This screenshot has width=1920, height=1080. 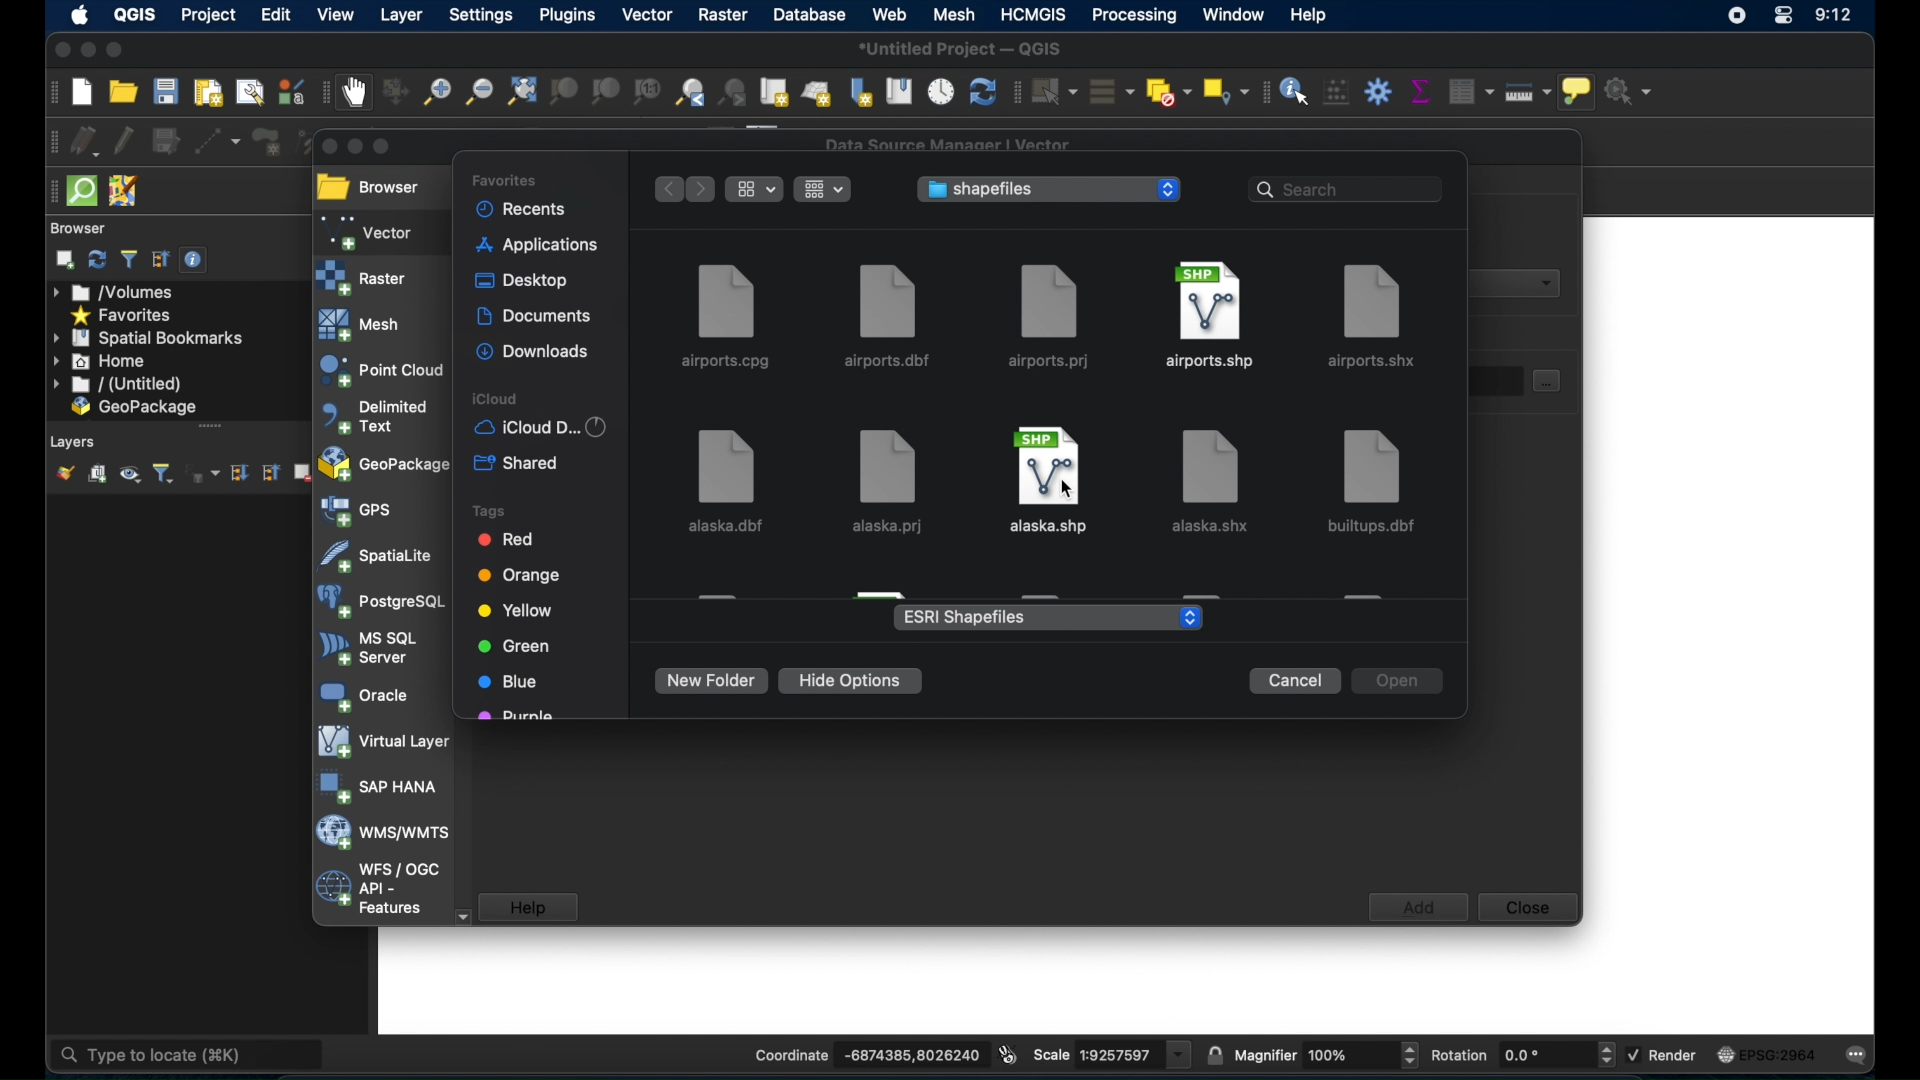 What do you see at coordinates (209, 15) in the screenshot?
I see `project` at bounding box center [209, 15].